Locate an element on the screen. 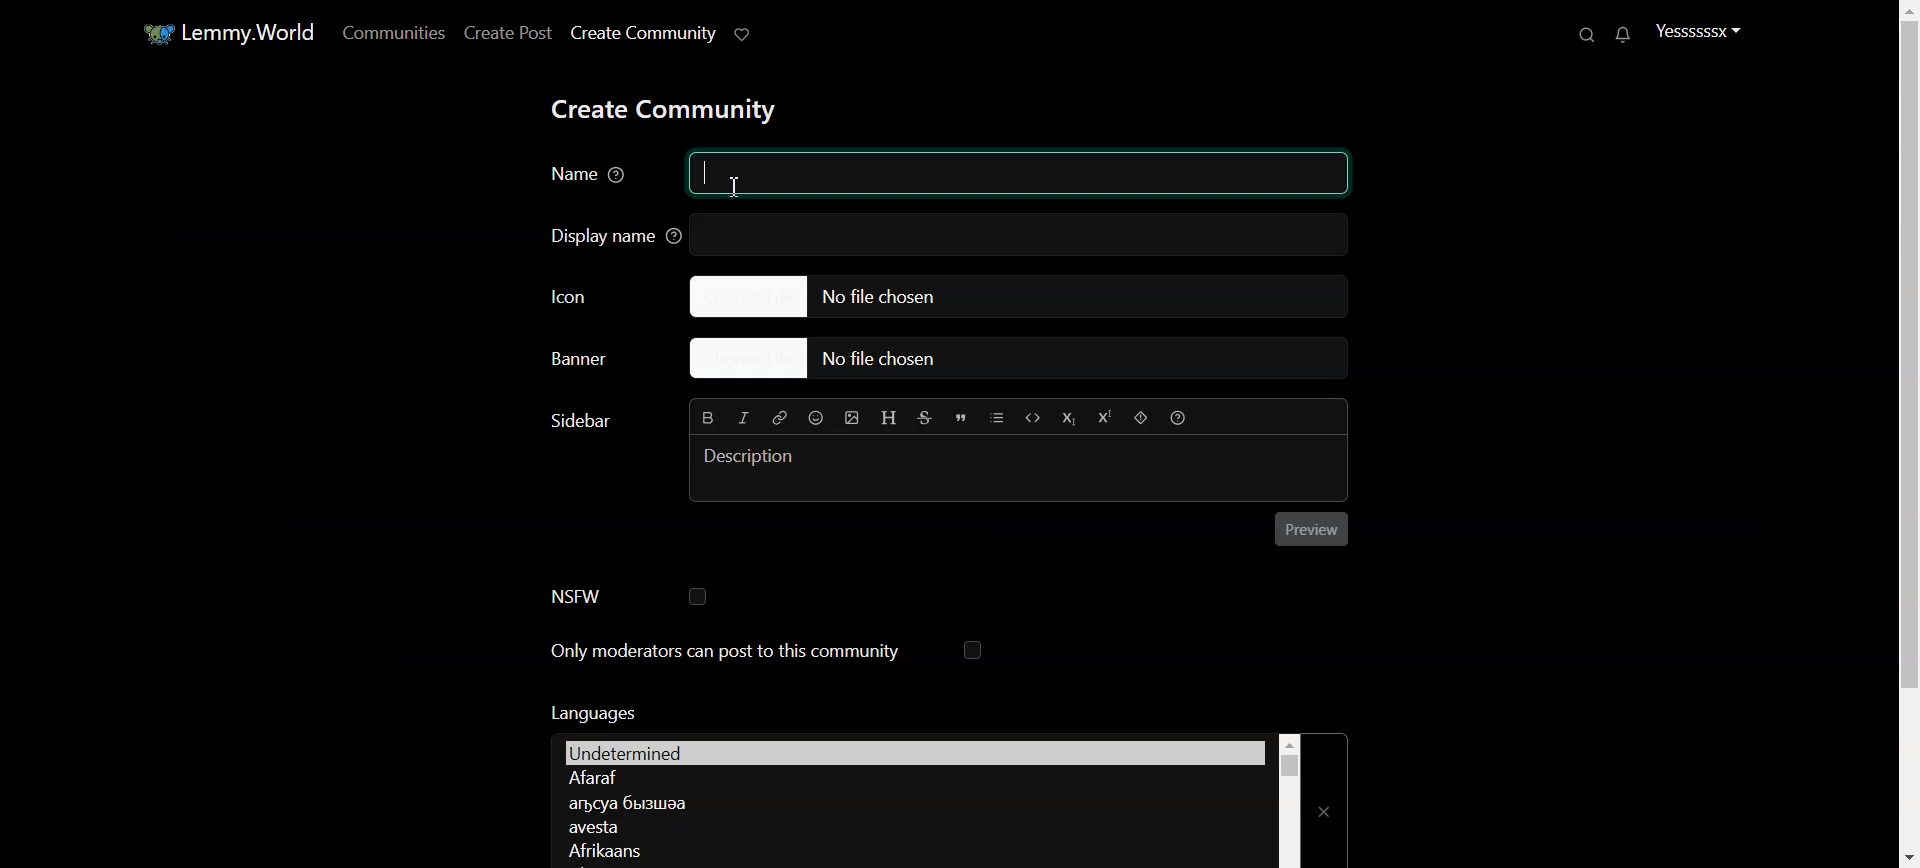 This screenshot has height=868, width=1920. Strikethrough is located at coordinates (926, 418).